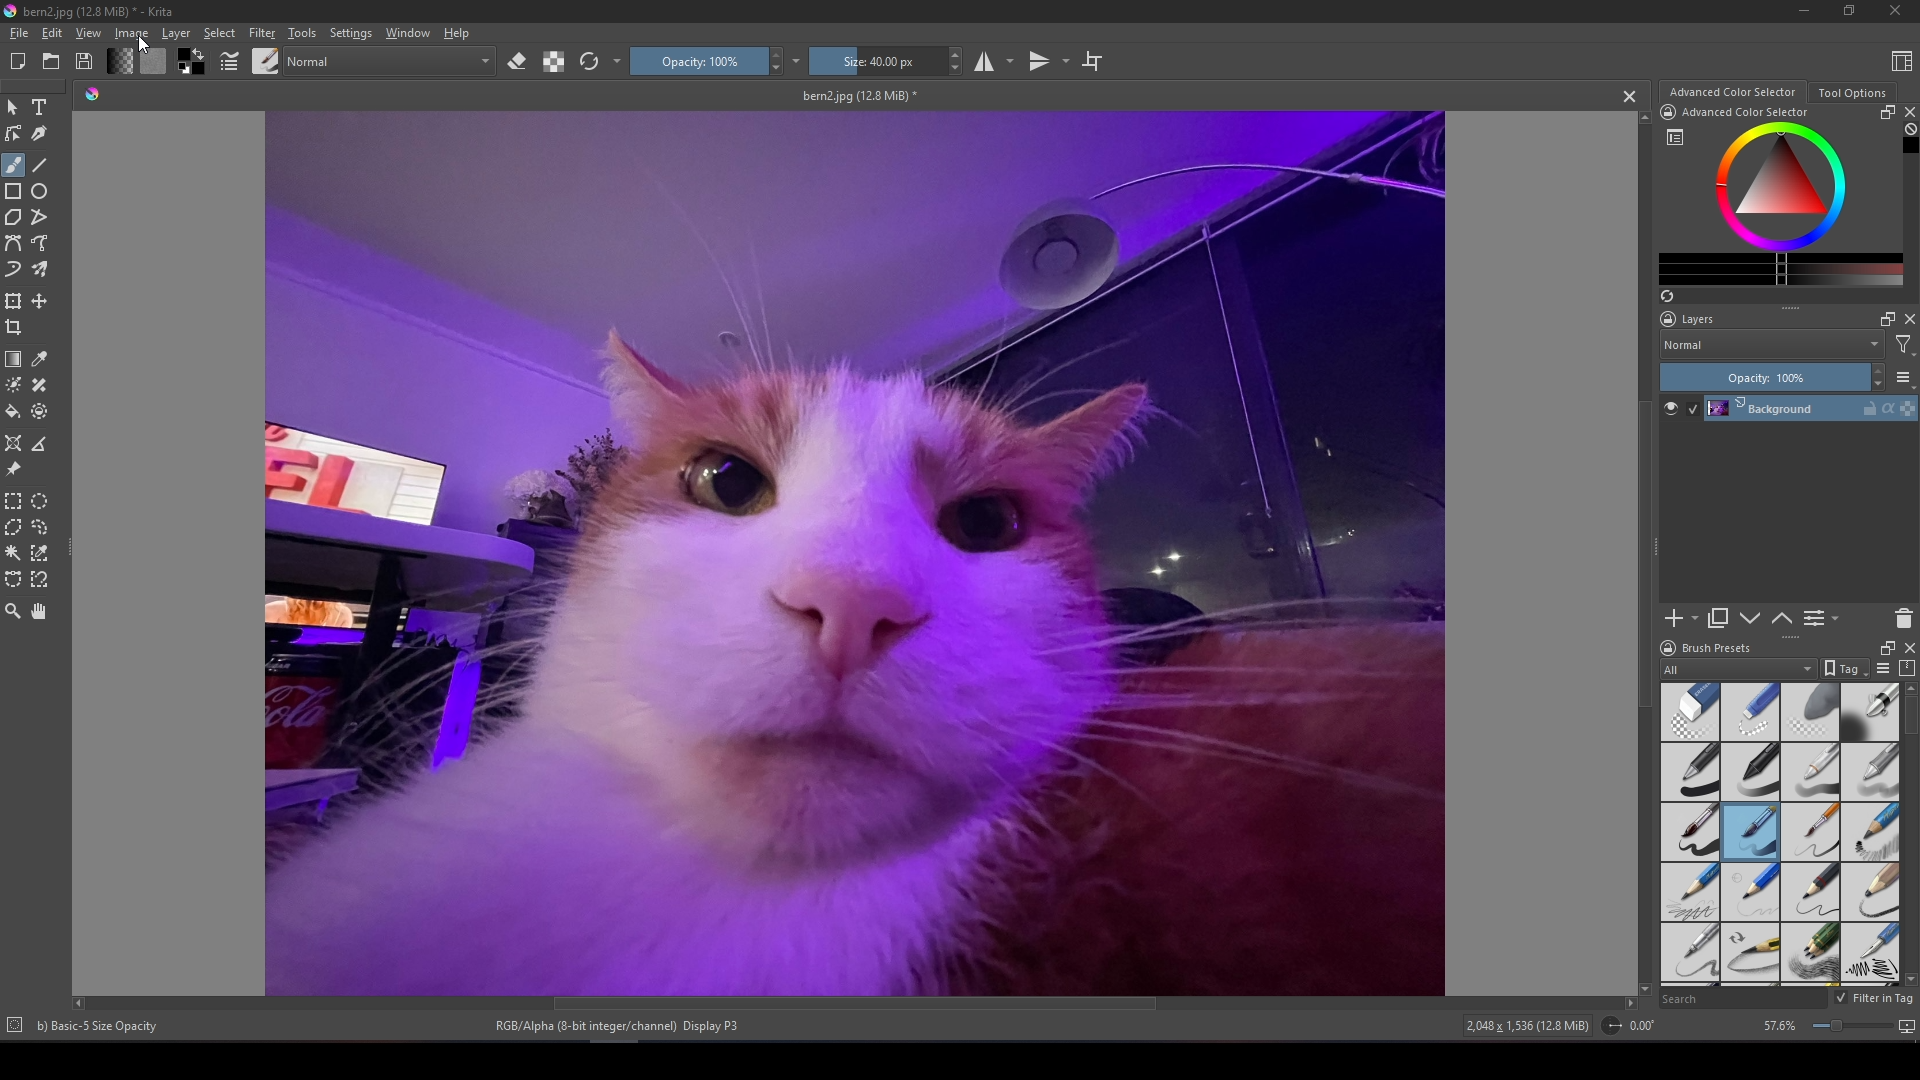 Image resolution: width=1920 pixels, height=1080 pixels. What do you see at coordinates (15, 359) in the screenshot?
I see `Draw a gradient` at bounding box center [15, 359].